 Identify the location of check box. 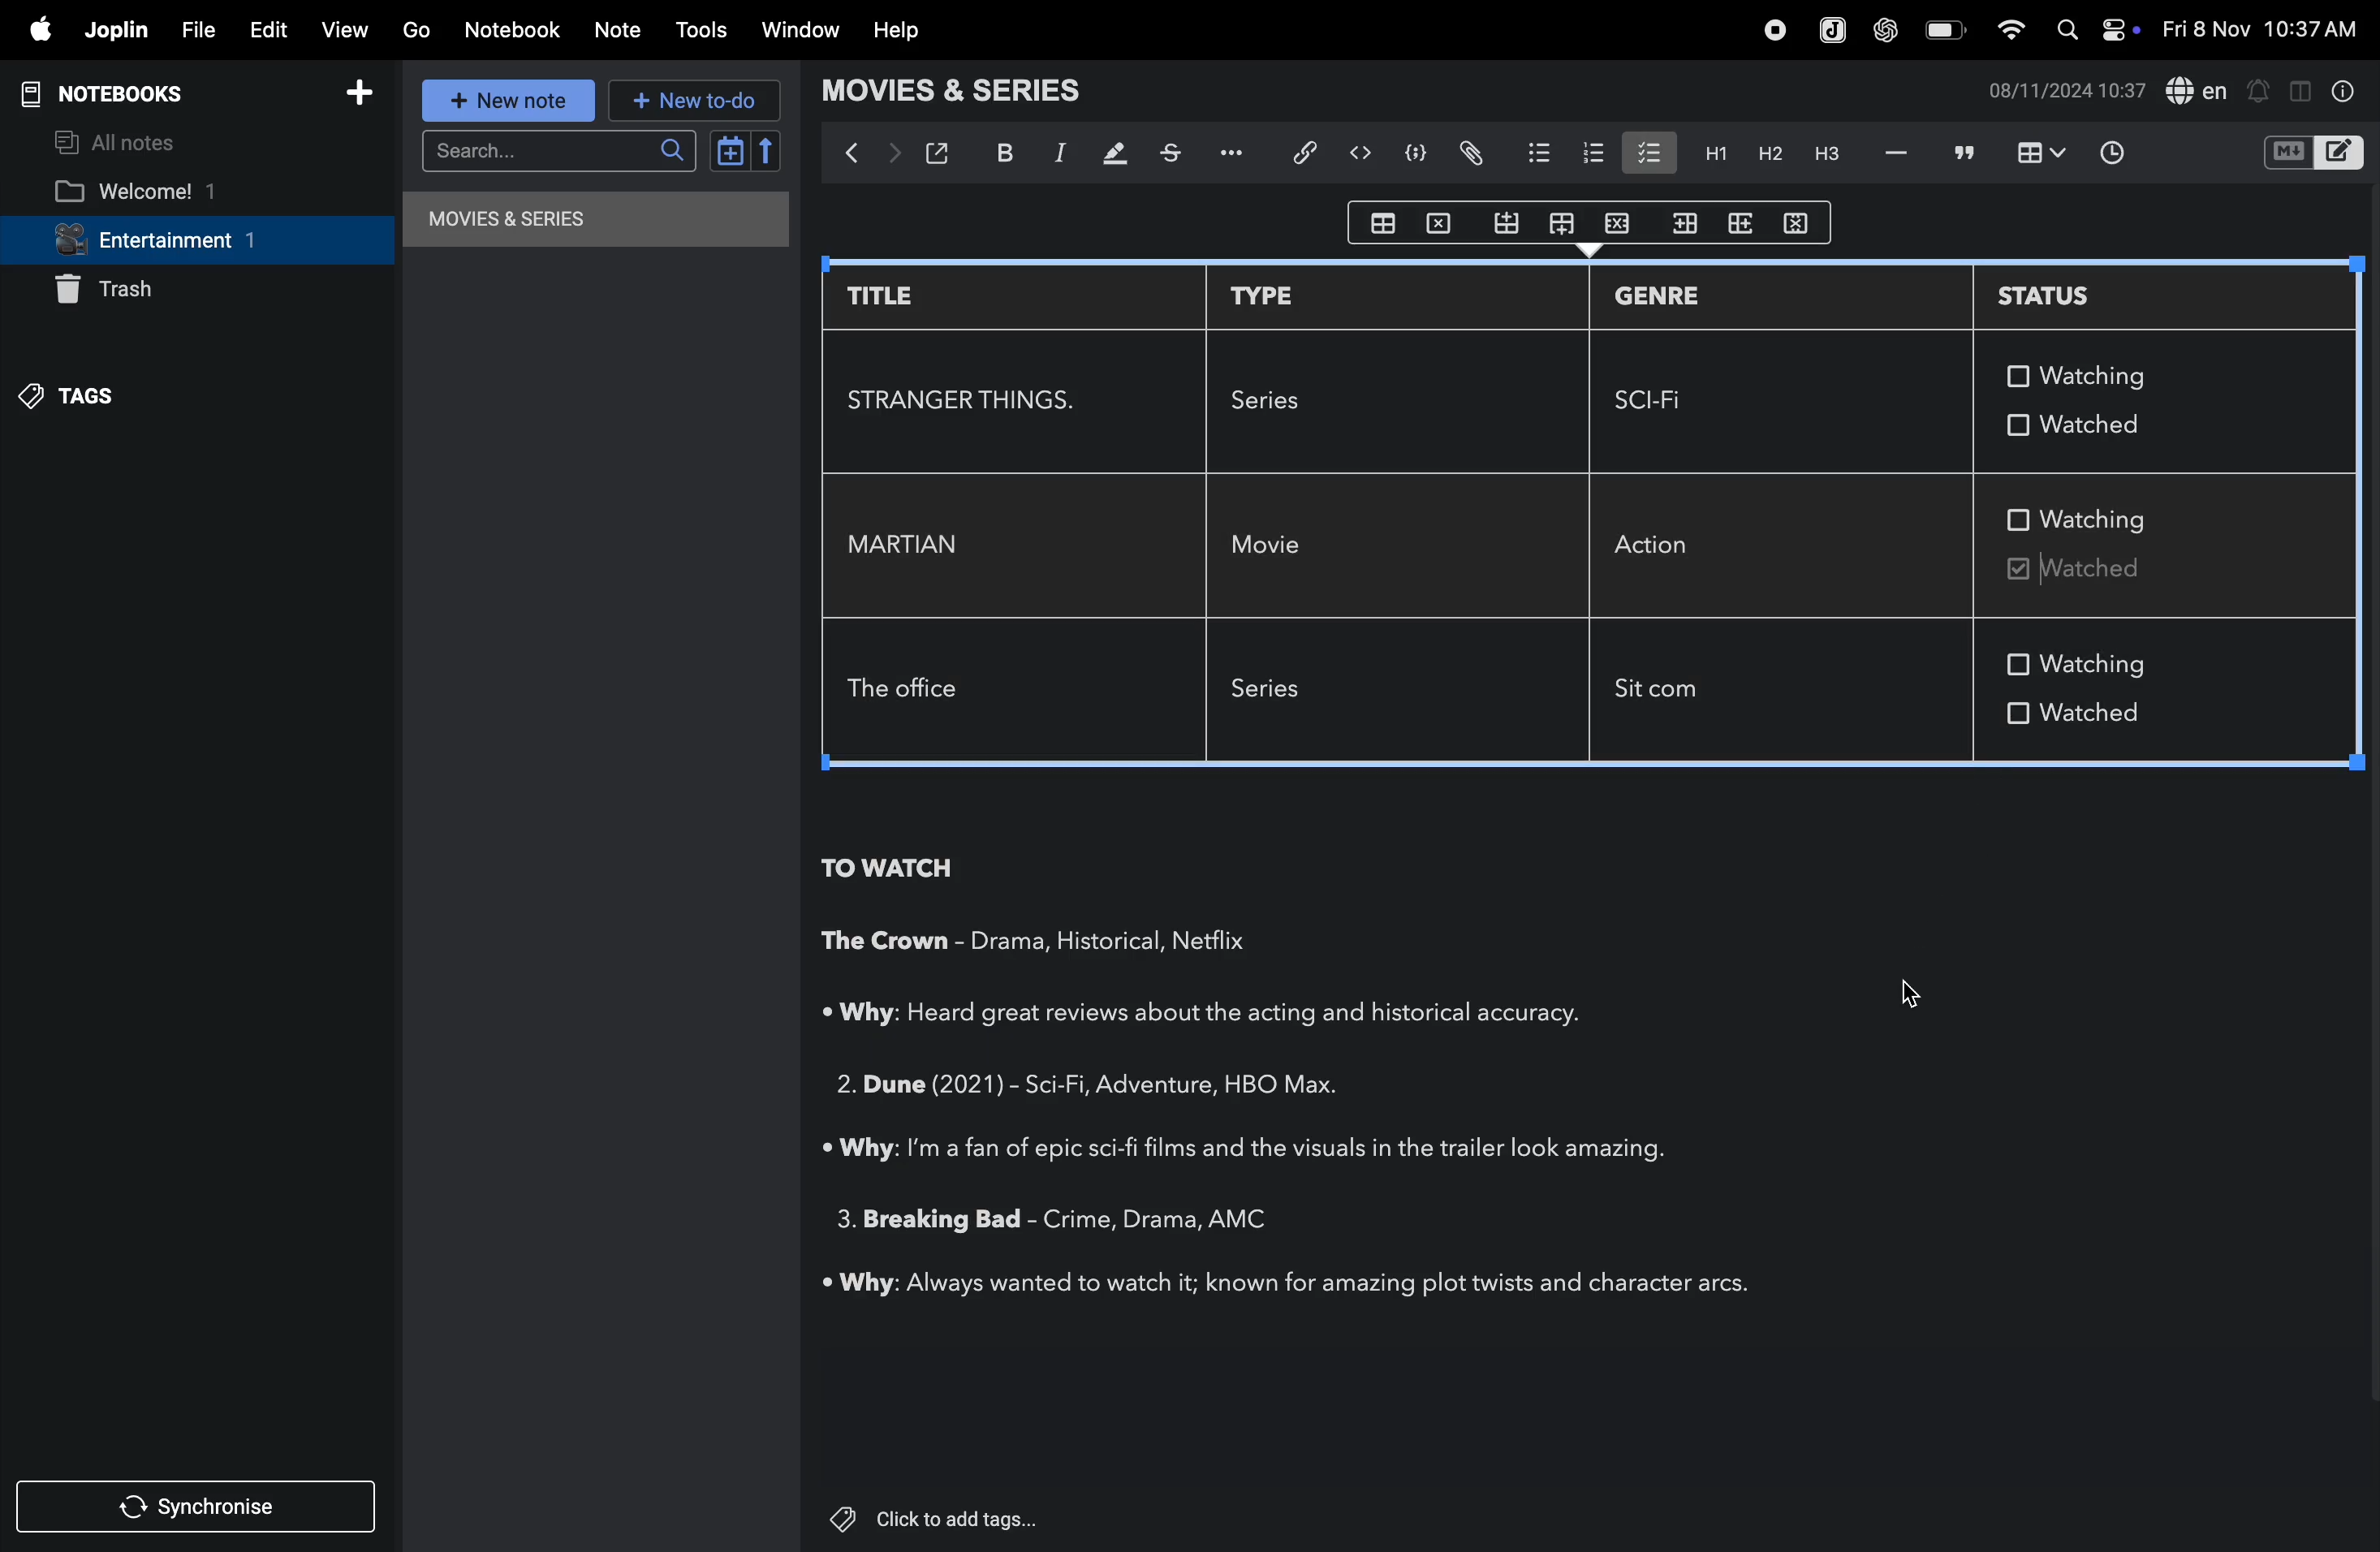
(2015, 568).